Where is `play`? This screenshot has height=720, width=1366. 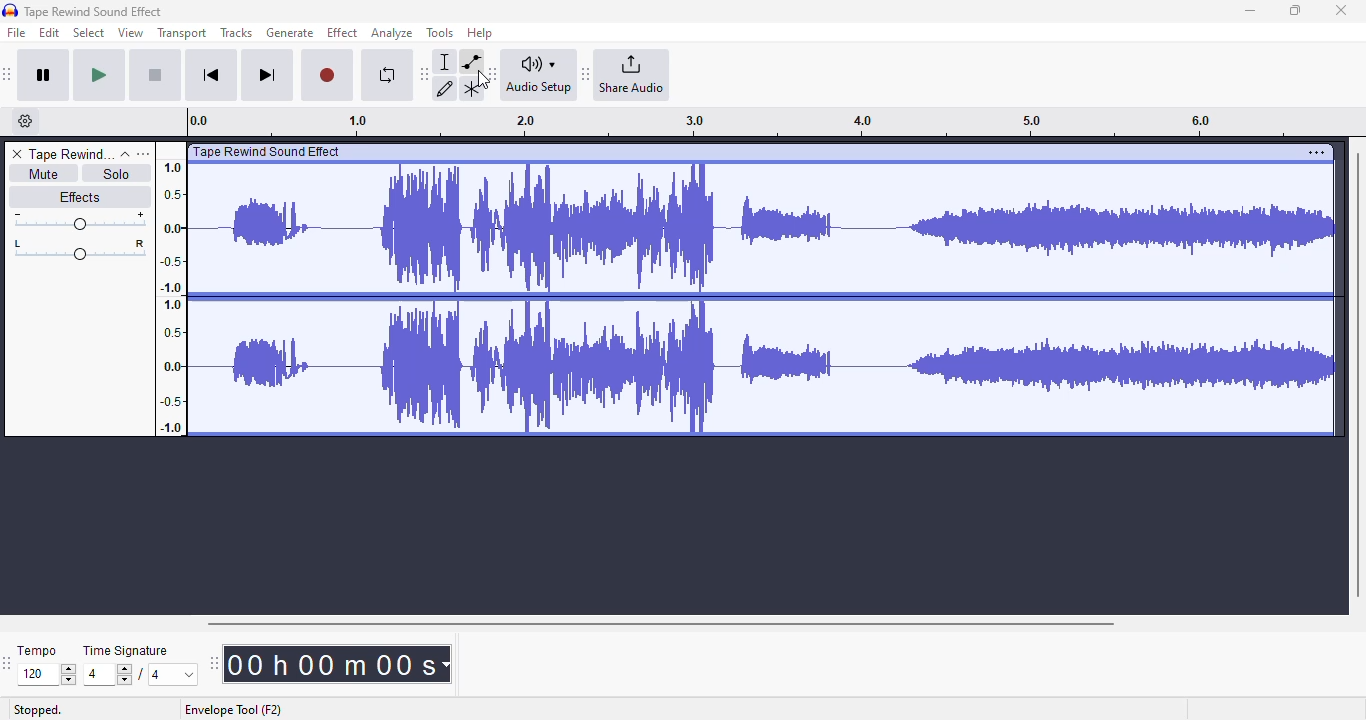
play is located at coordinates (99, 76).